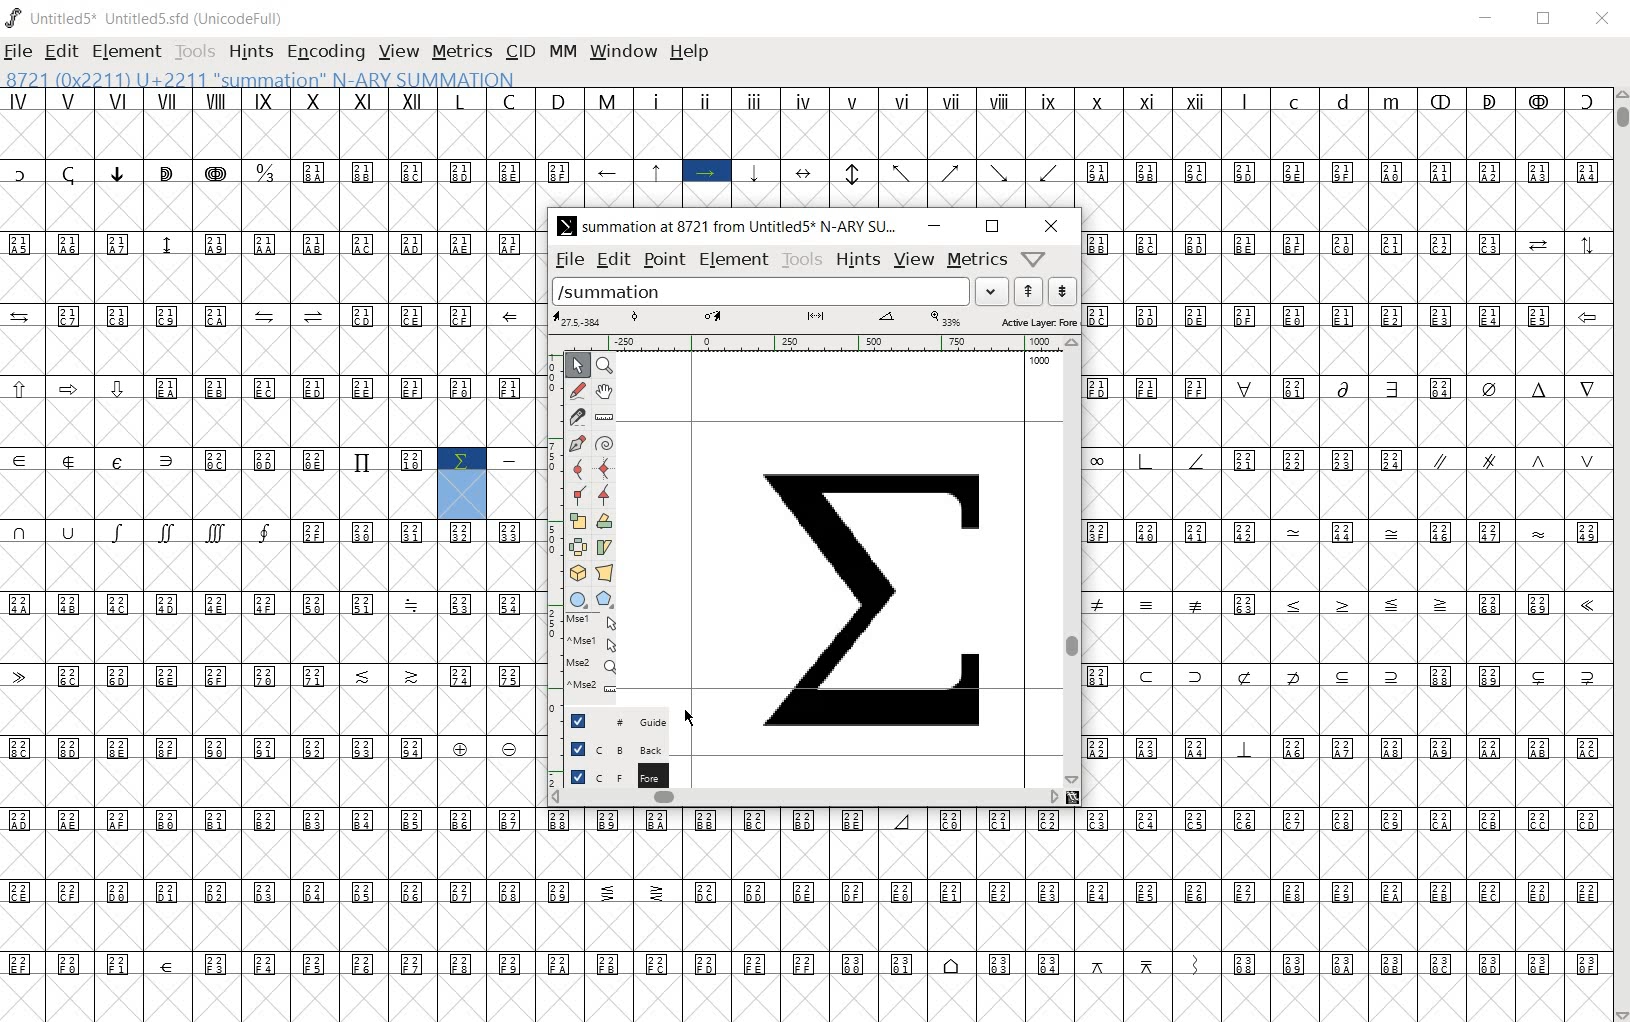  I want to click on load word list, so click(781, 291).